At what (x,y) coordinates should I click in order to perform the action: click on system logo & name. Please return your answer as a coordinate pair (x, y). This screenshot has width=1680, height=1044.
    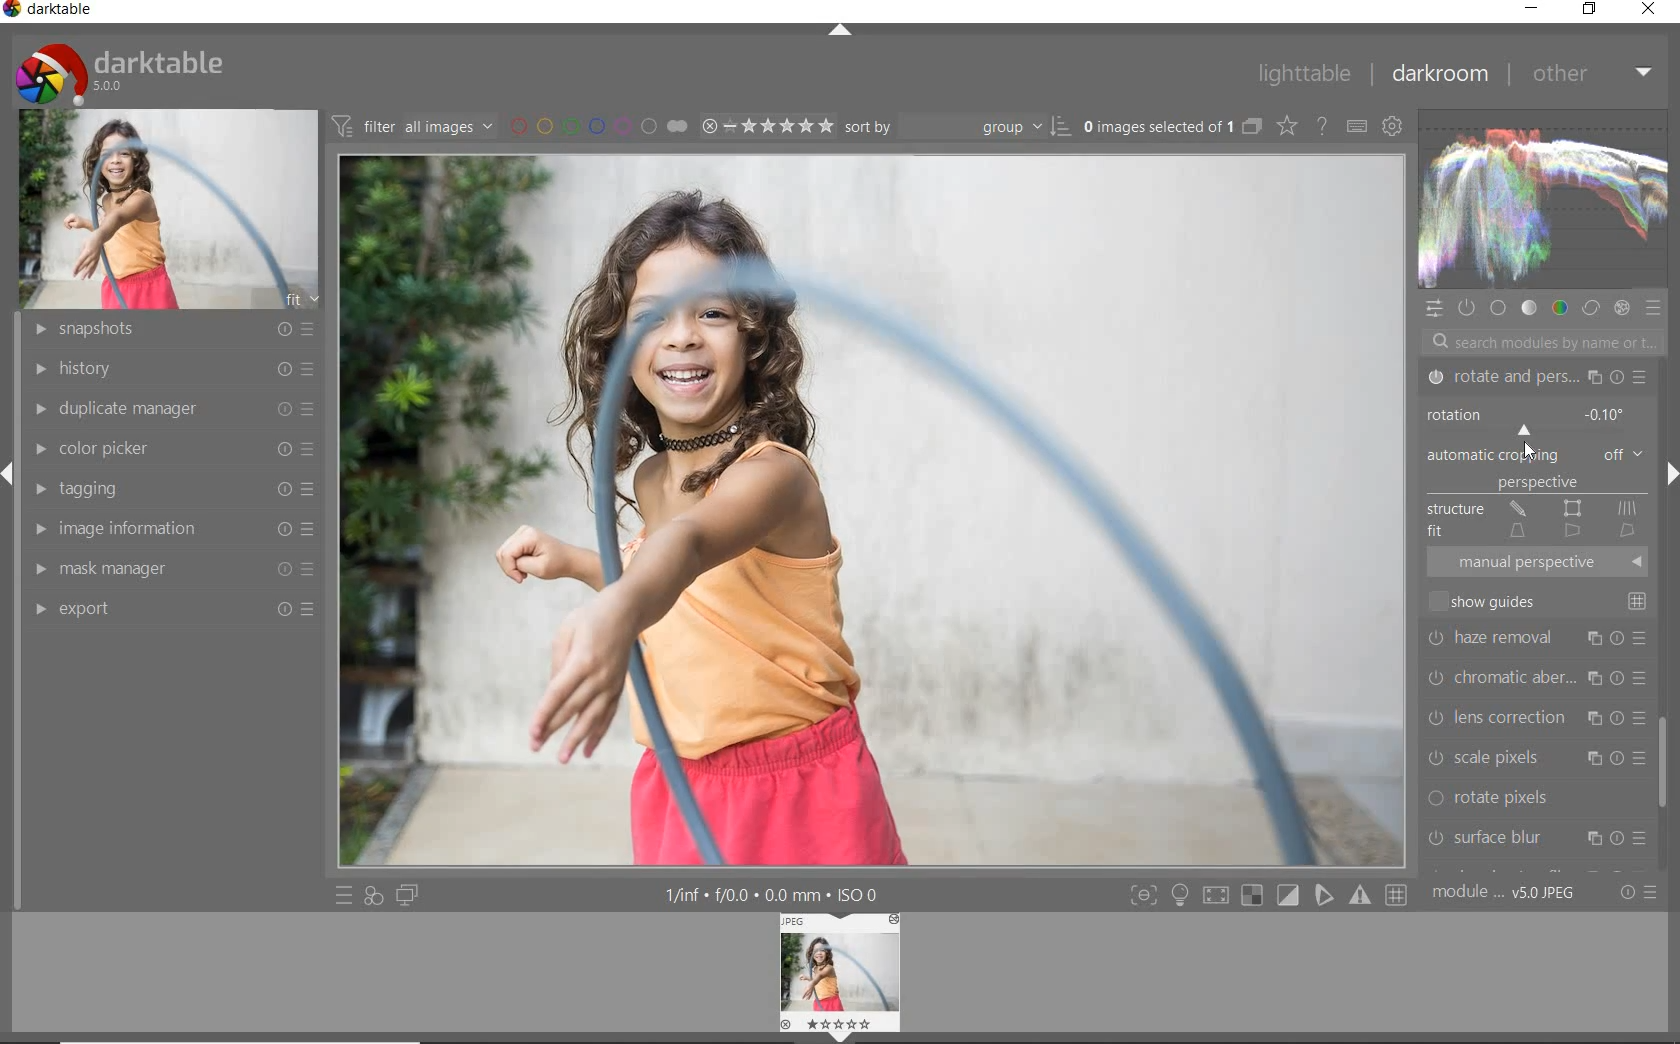
    Looking at the image, I should click on (124, 73).